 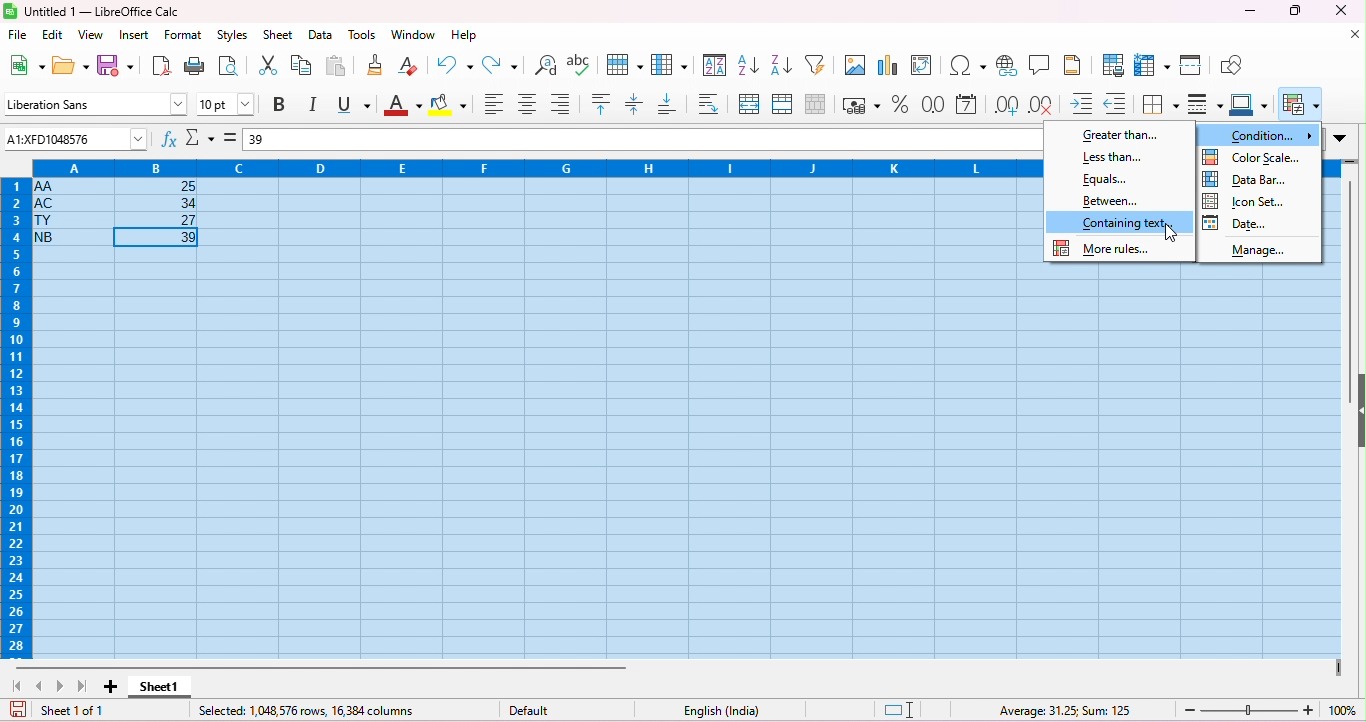 I want to click on condition, so click(x=1262, y=136).